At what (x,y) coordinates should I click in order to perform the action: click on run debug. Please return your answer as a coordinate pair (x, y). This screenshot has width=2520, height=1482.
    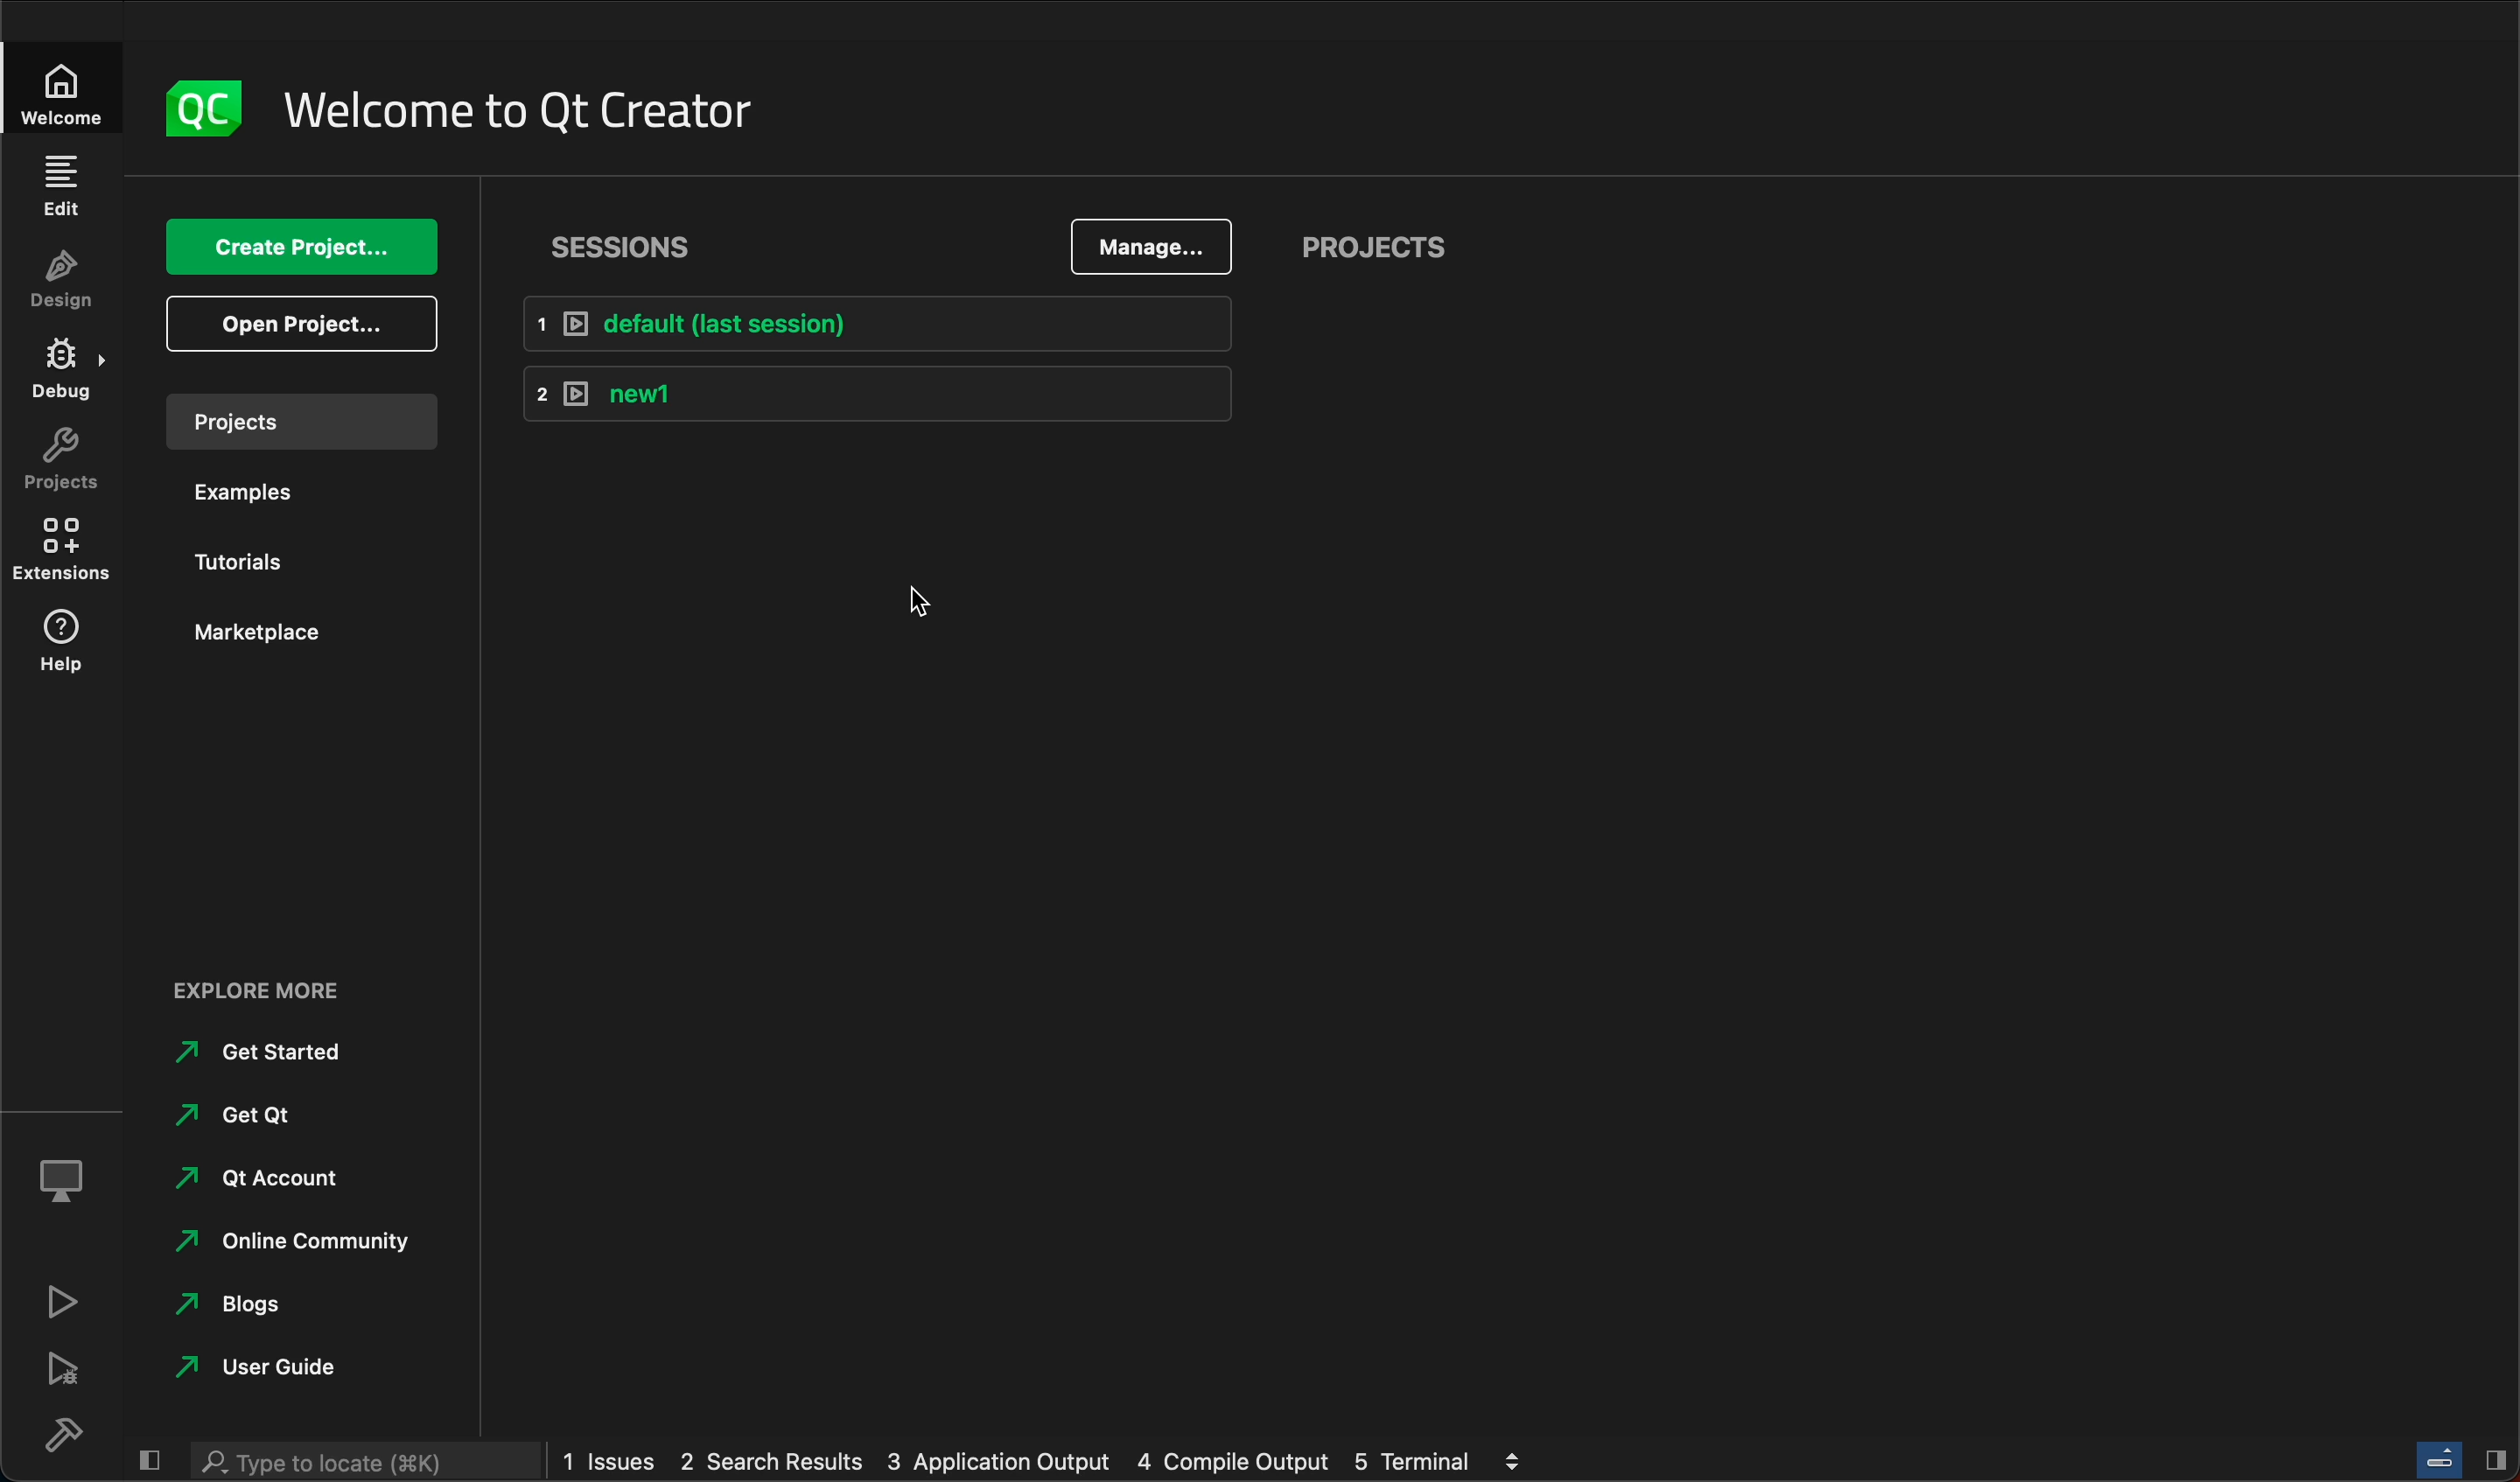
    Looking at the image, I should click on (67, 1367).